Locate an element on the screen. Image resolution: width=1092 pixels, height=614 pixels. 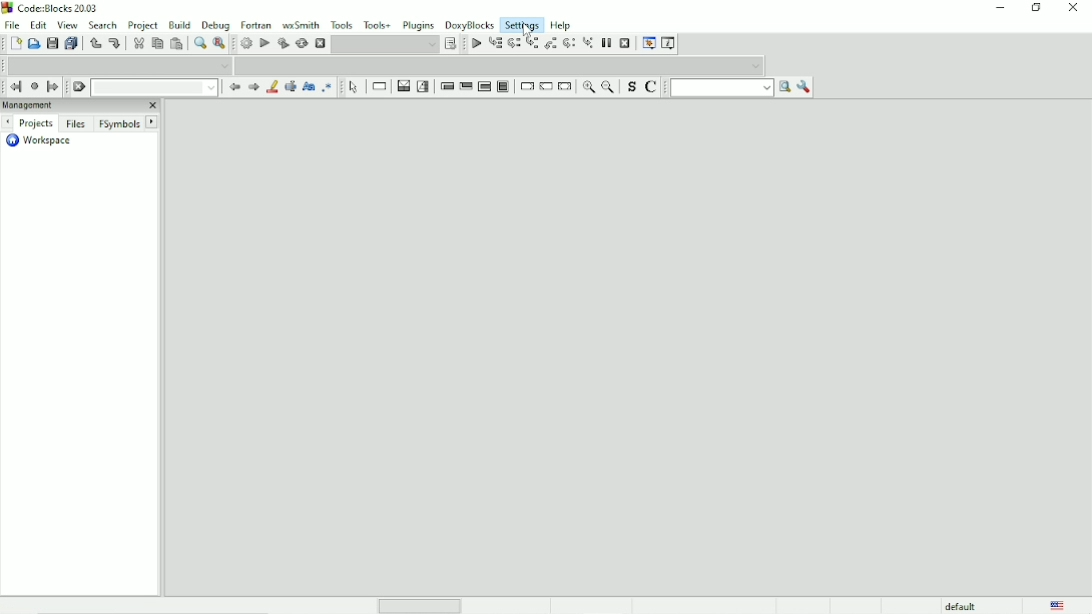
Prev is located at coordinates (234, 87).